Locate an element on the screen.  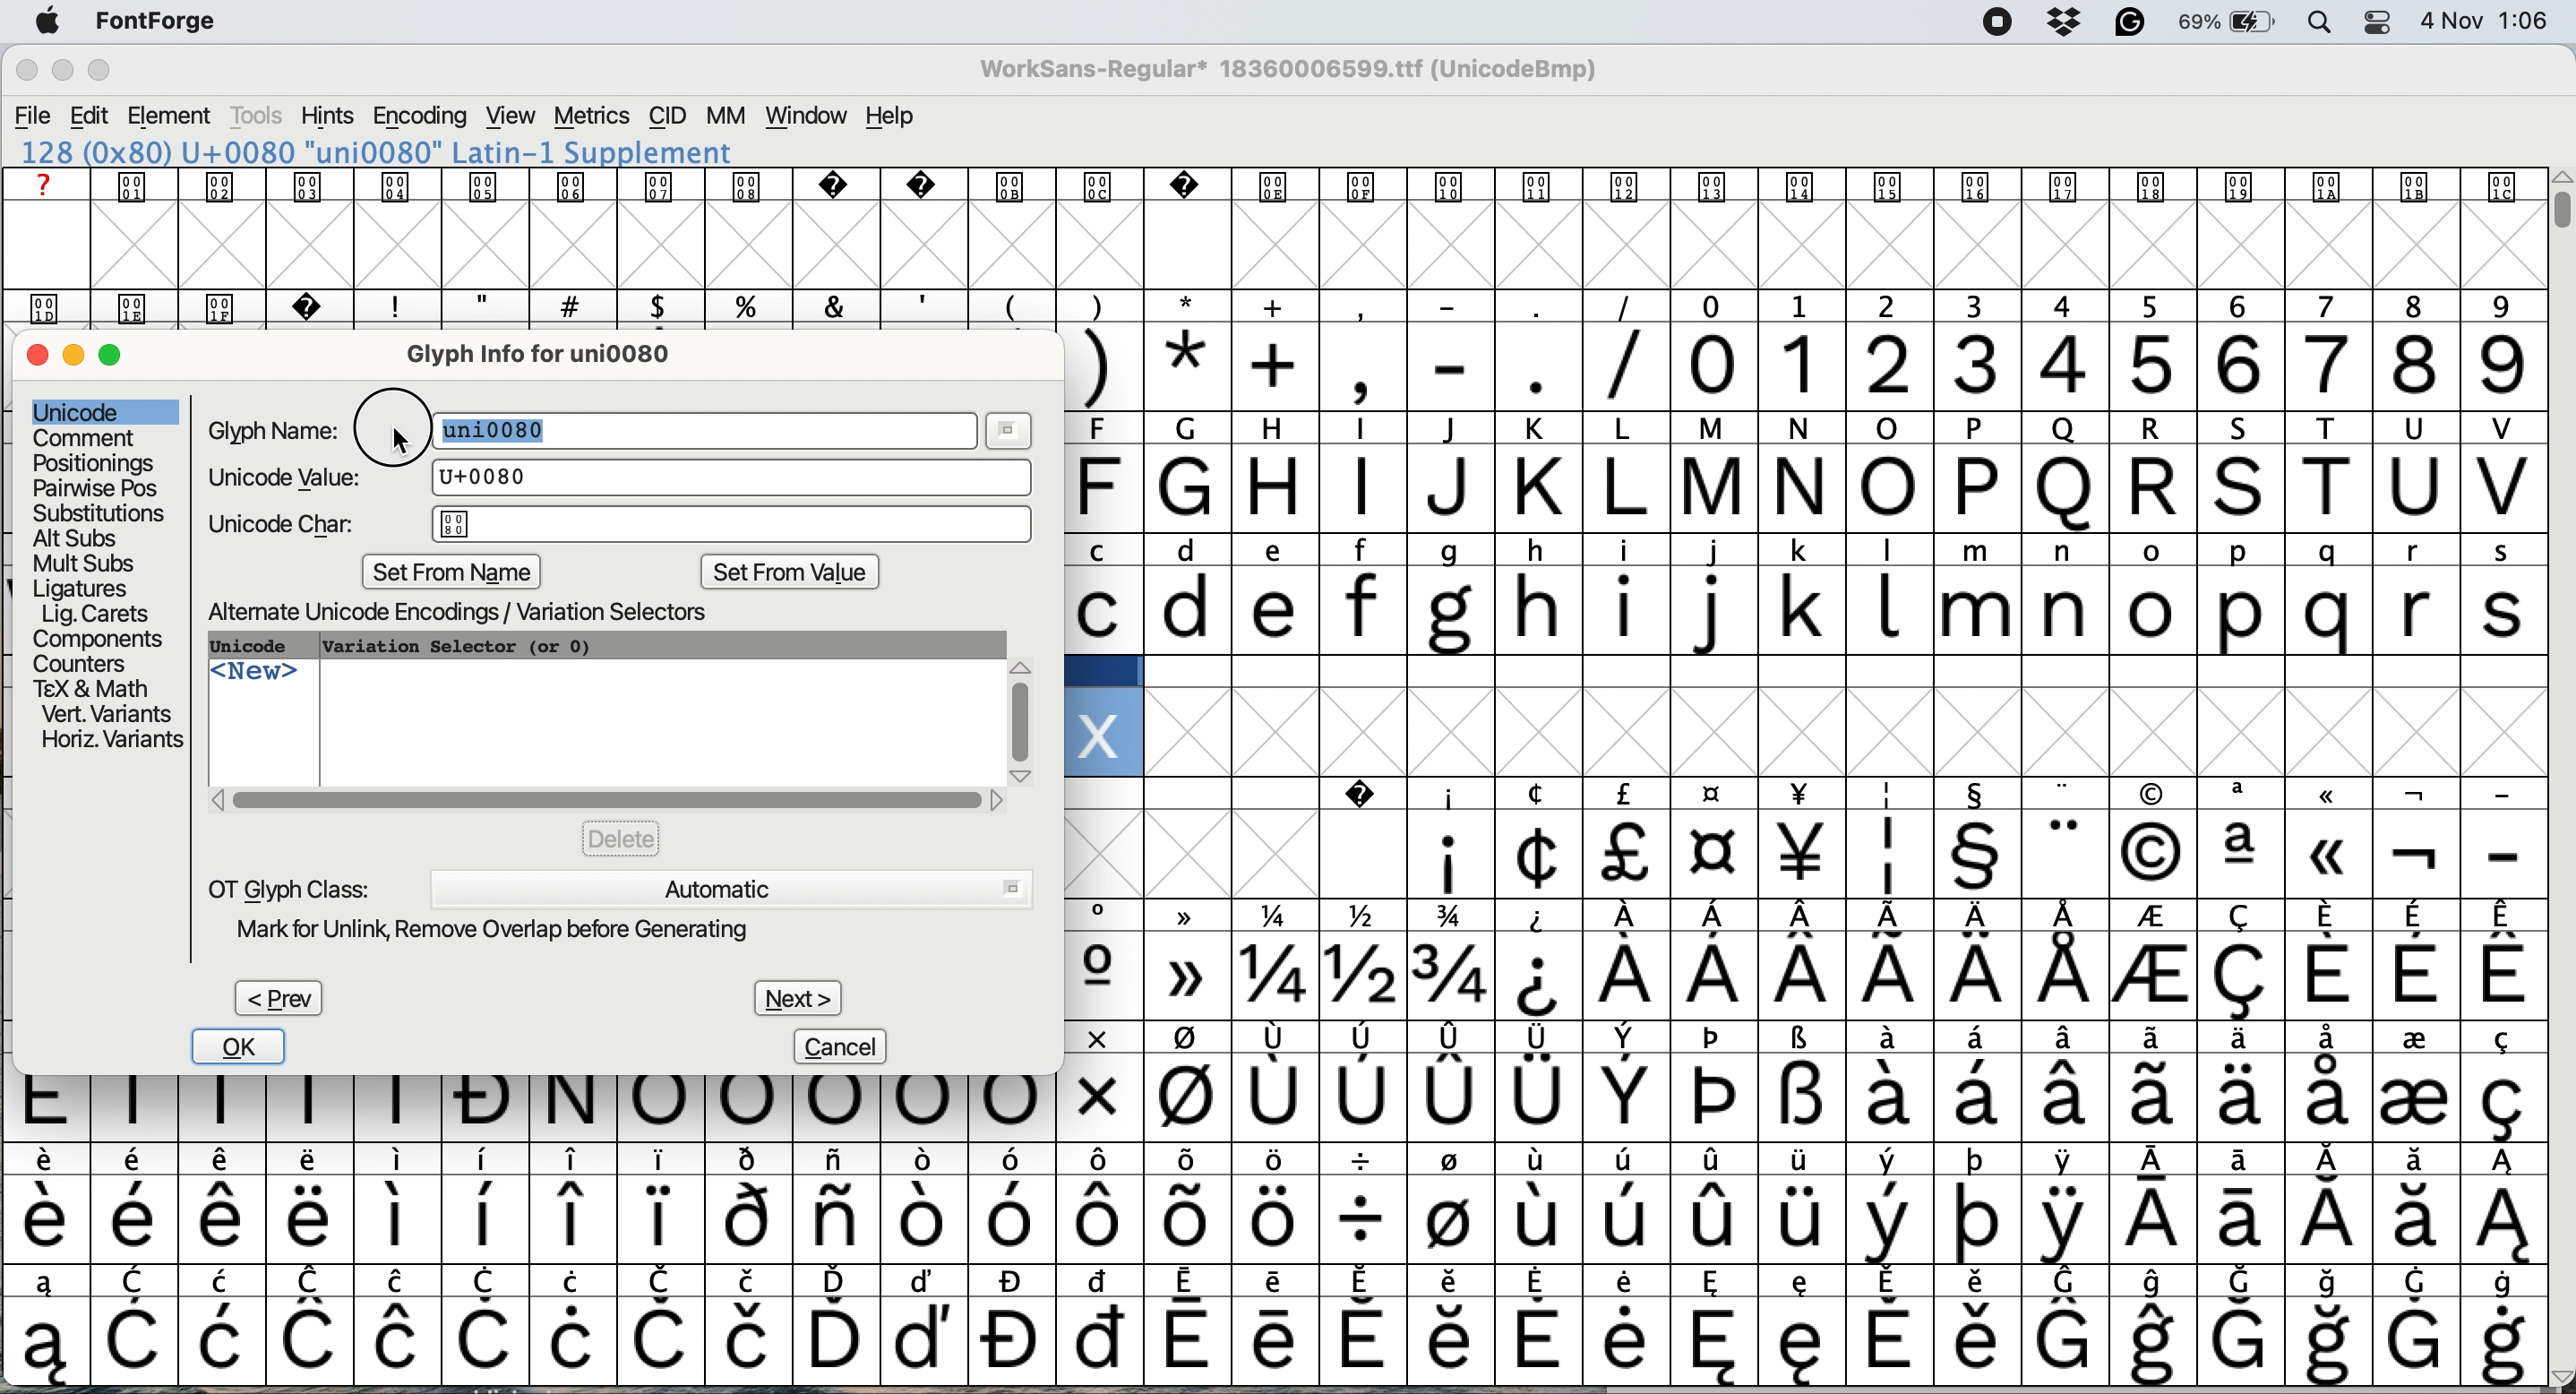
pairwise pose is located at coordinates (98, 487).